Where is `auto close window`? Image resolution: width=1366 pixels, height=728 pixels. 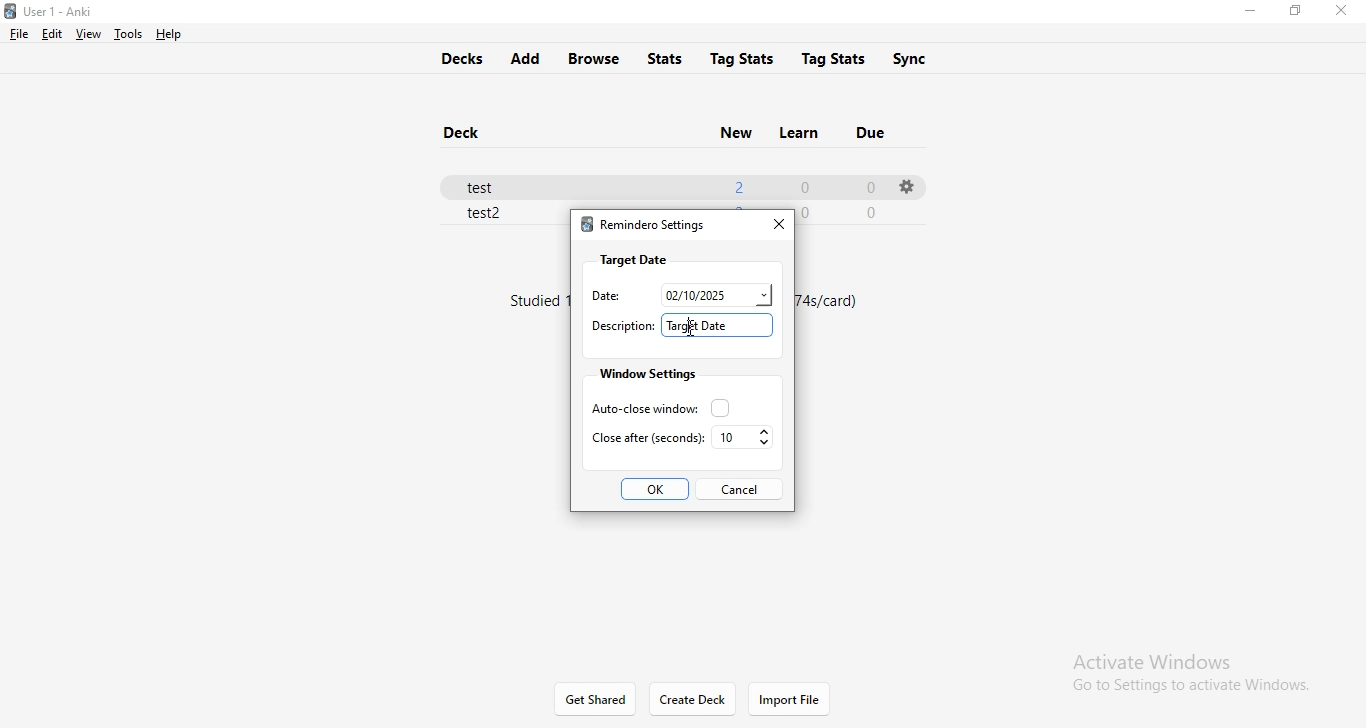
auto close window is located at coordinates (655, 407).